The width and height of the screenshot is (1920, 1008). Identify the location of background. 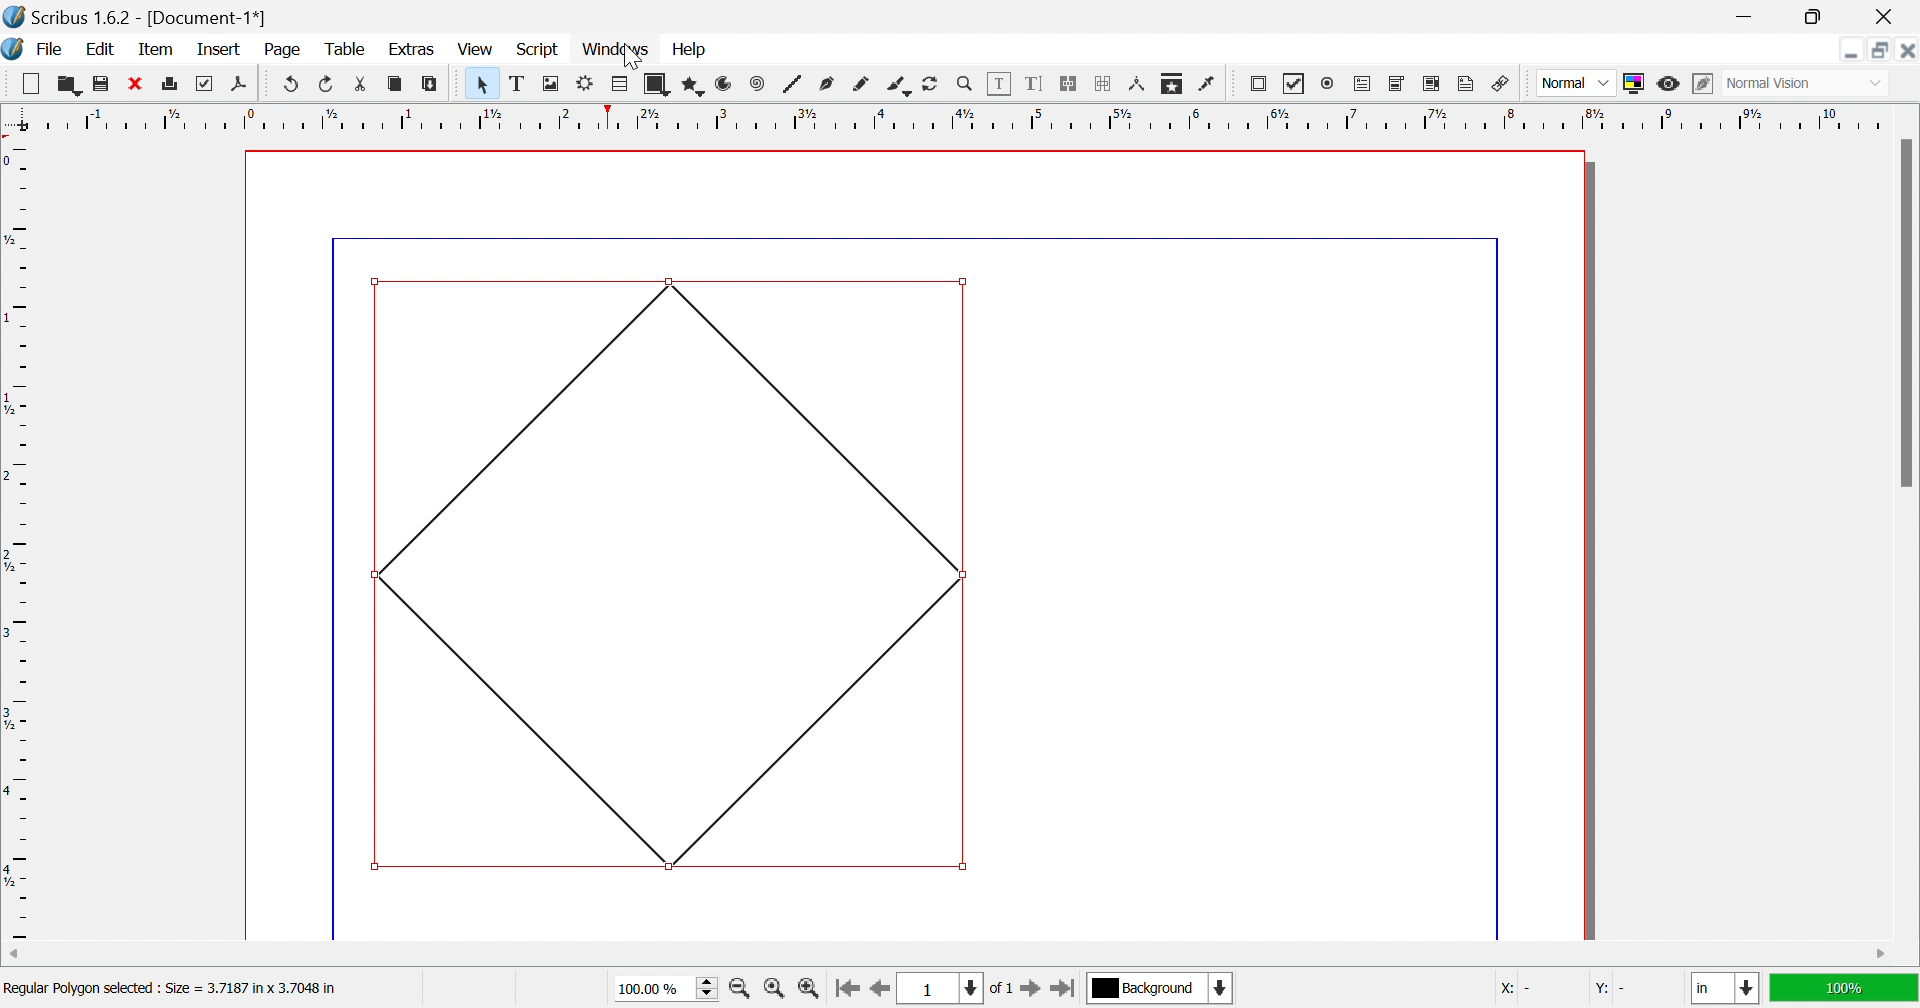
(1162, 987).